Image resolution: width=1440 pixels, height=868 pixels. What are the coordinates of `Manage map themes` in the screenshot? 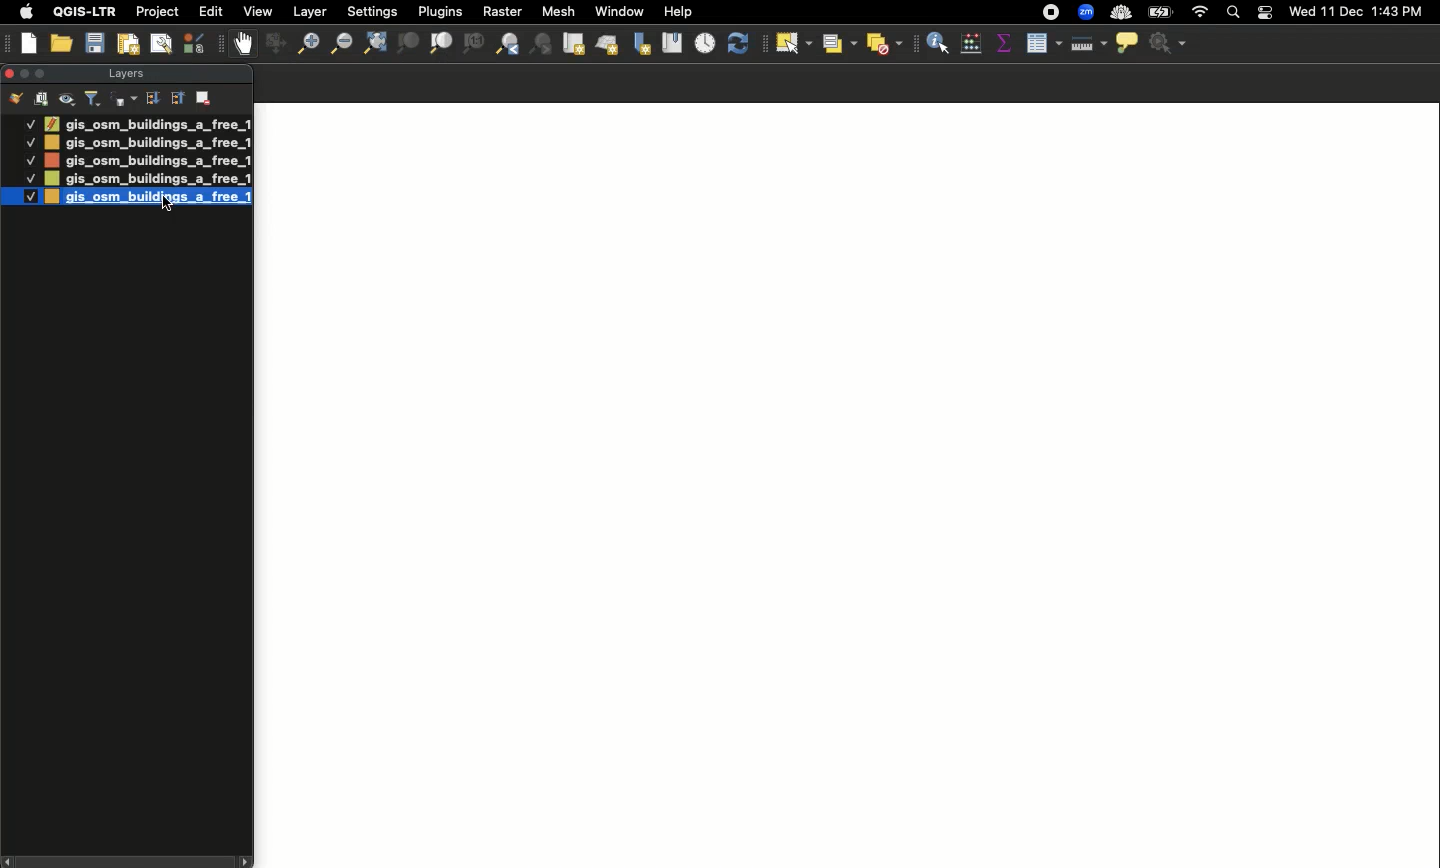 It's located at (68, 99).